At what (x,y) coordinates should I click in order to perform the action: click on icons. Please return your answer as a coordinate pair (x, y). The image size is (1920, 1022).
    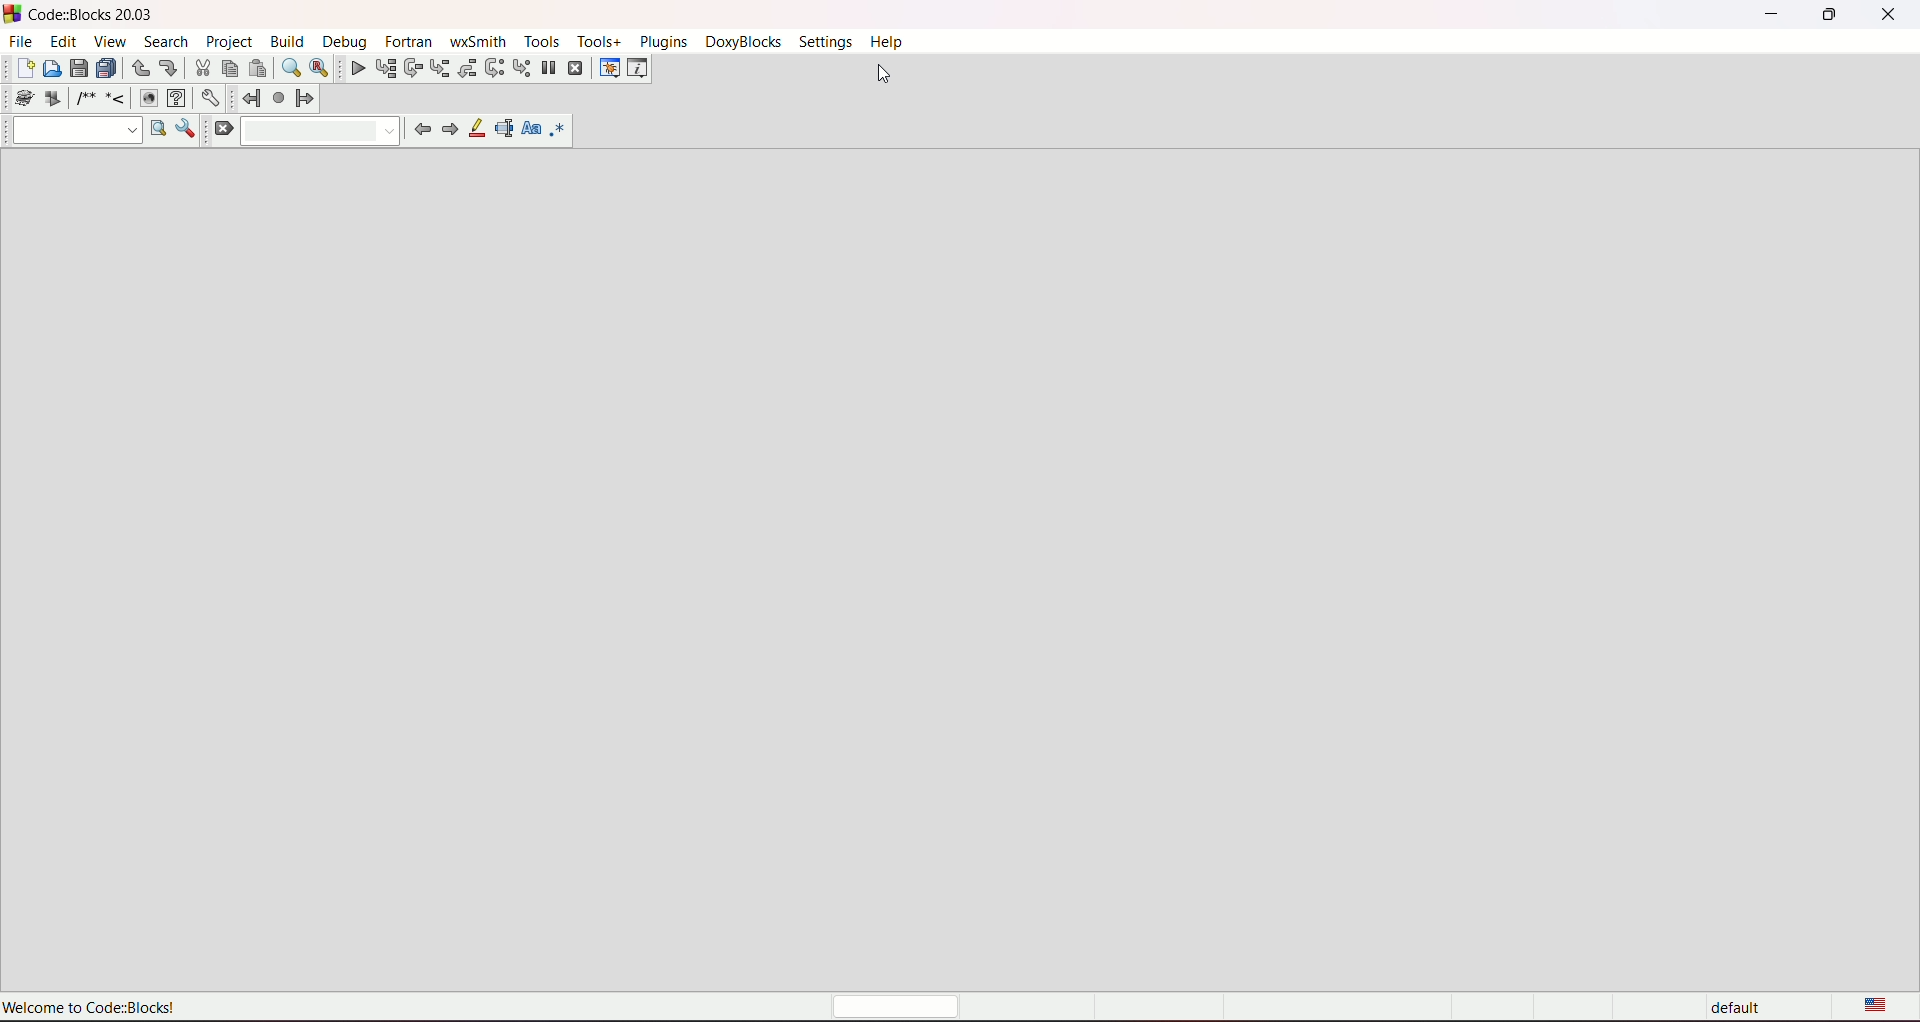
    Looking at the image, I should click on (65, 96).